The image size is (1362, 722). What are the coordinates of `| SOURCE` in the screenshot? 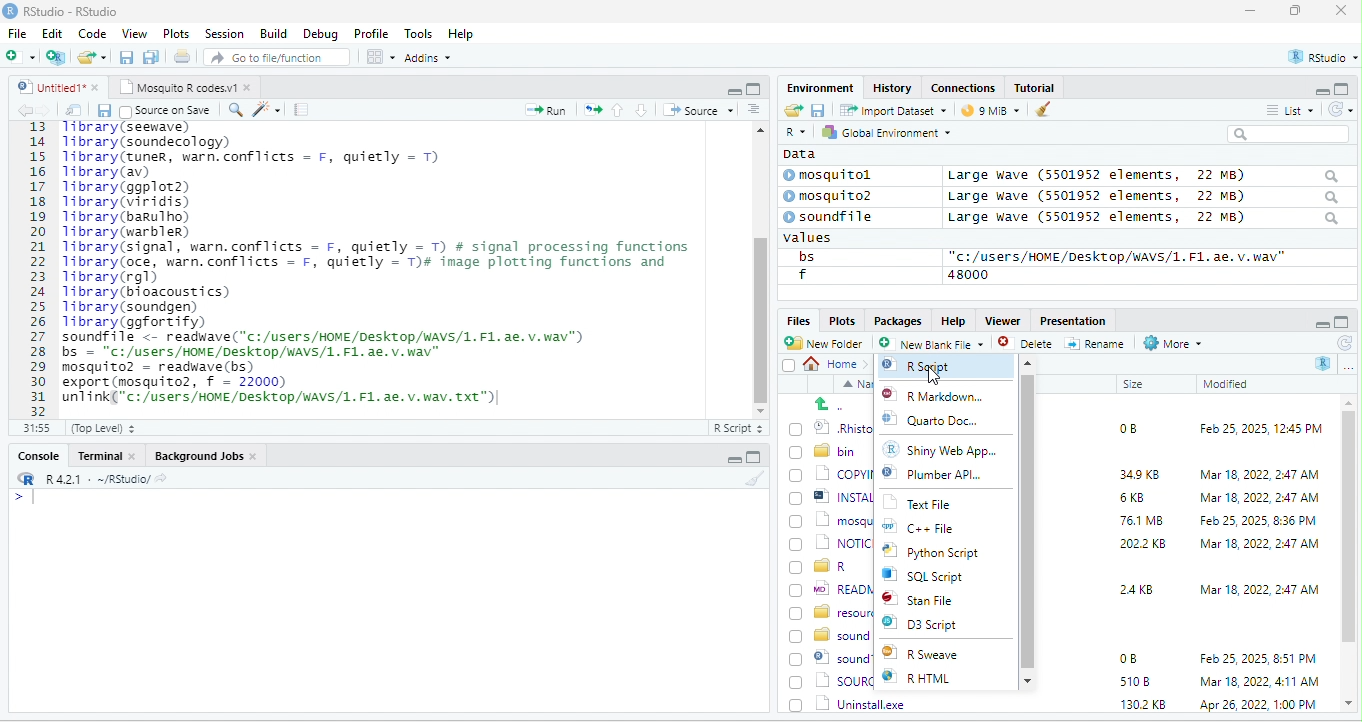 It's located at (833, 681).